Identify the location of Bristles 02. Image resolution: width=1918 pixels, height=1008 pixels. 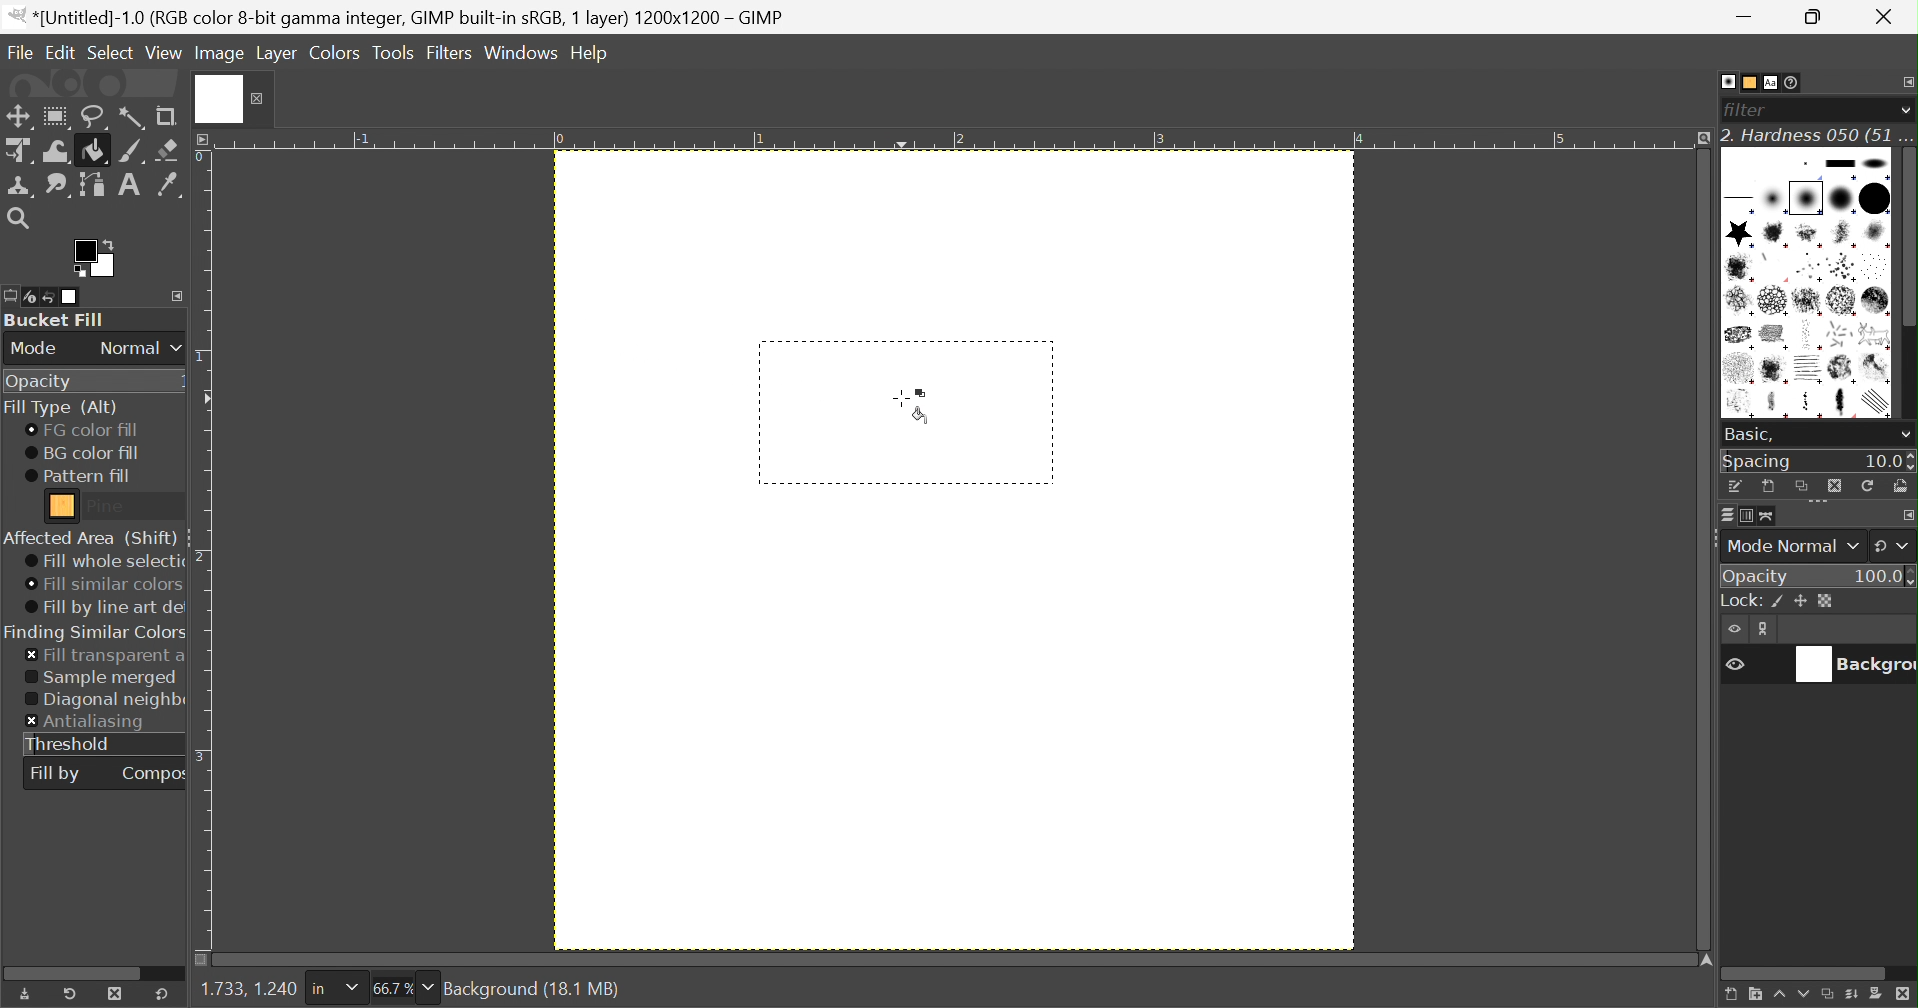
(1843, 268).